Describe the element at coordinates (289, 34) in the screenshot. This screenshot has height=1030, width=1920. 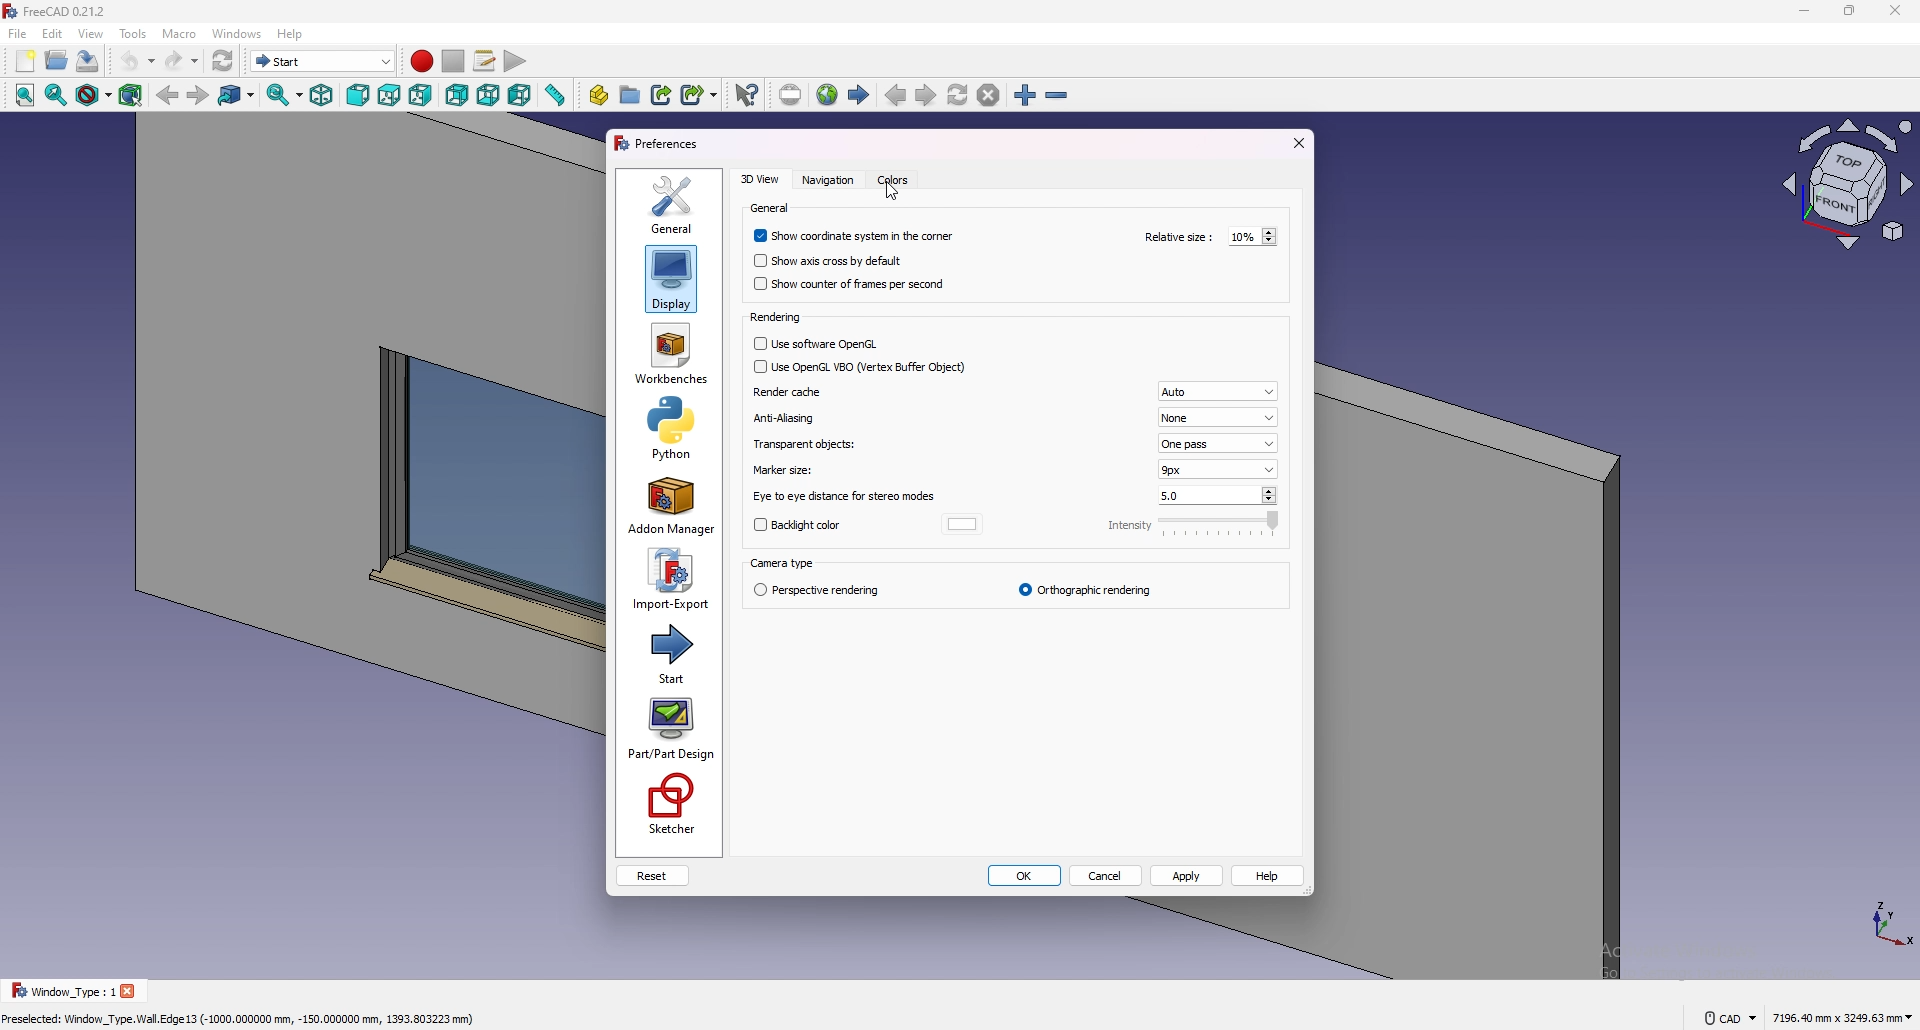
I see `help` at that location.